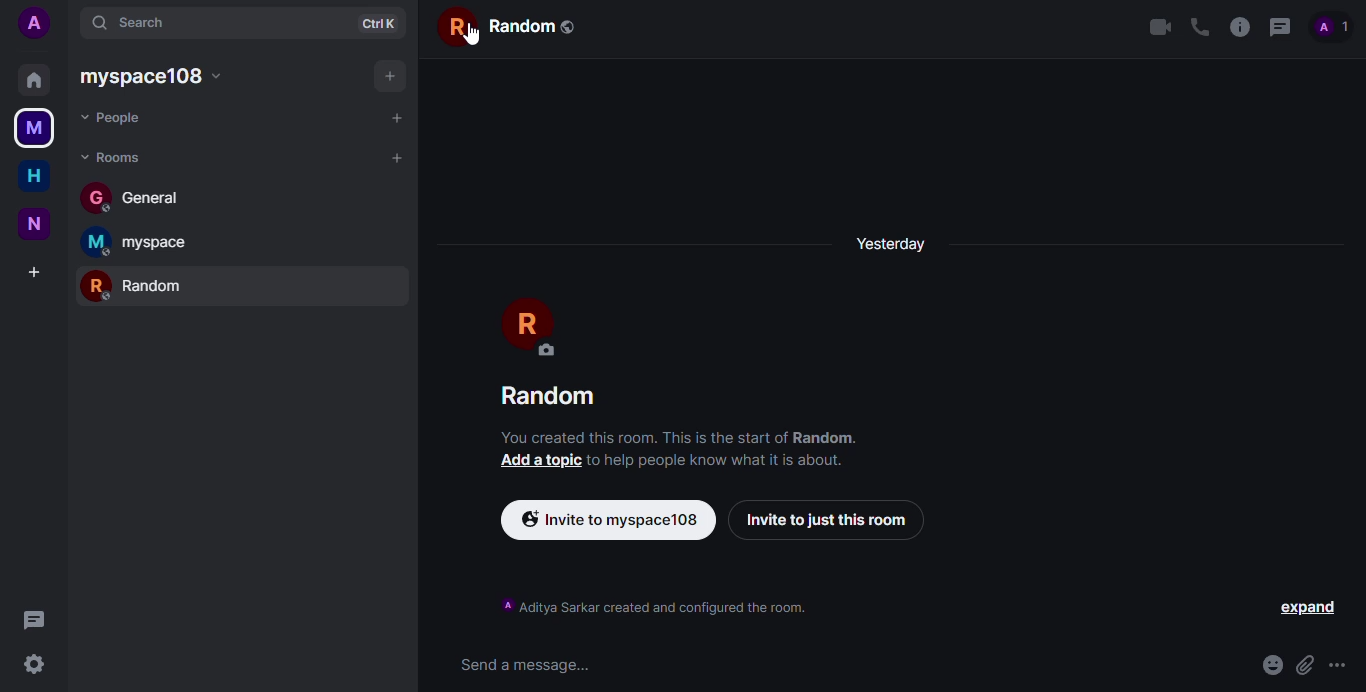  What do you see at coordinates (685, 436) in the screenshot?
I see `You created this room. This is the start of Random.` at bounding box center [685, 436].